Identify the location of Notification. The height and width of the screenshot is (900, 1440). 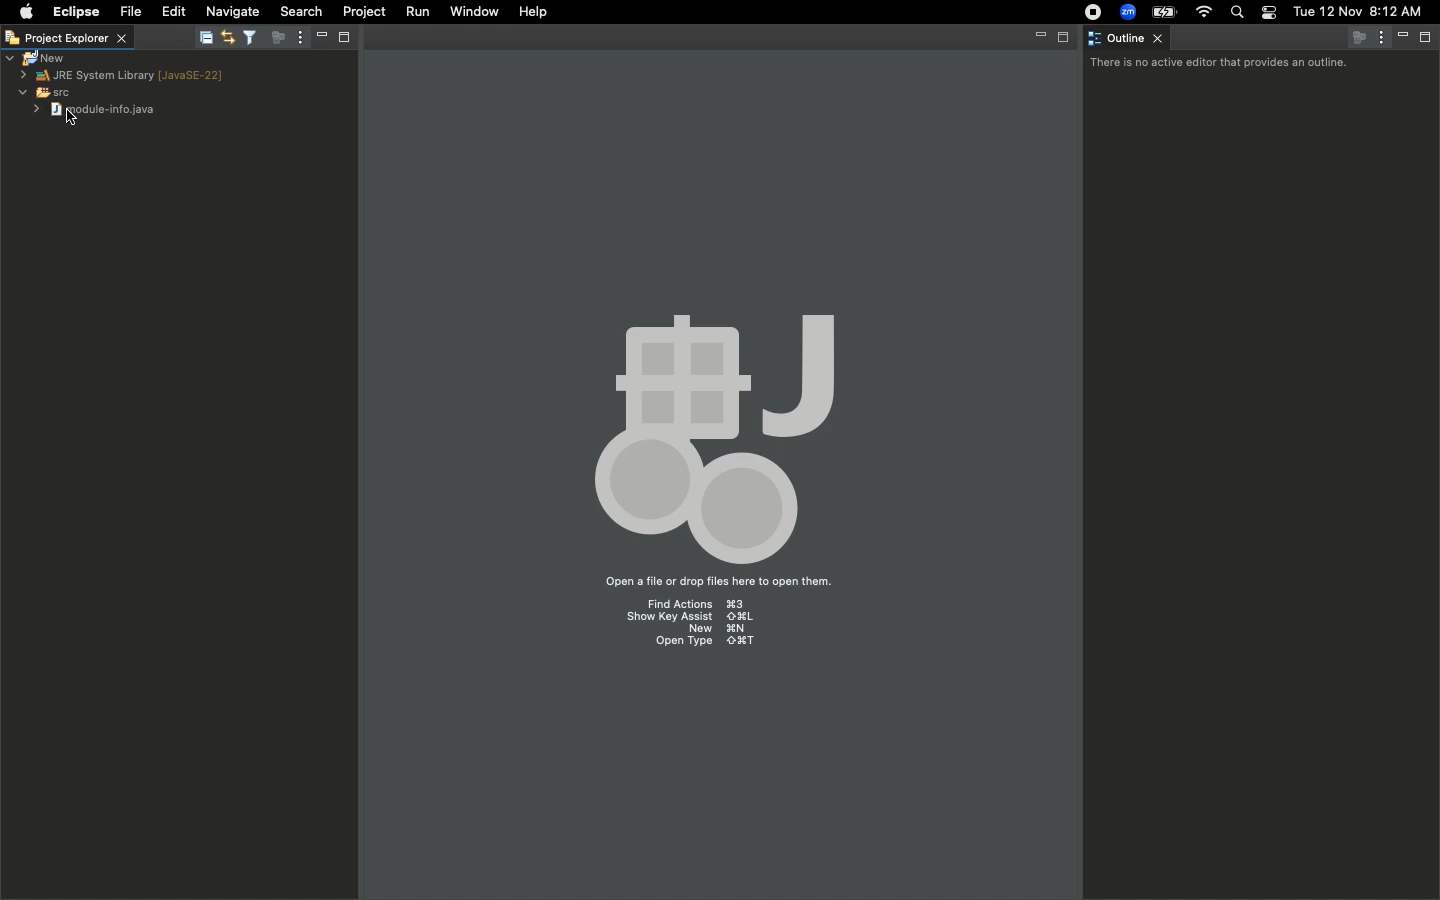
(1268, 13).